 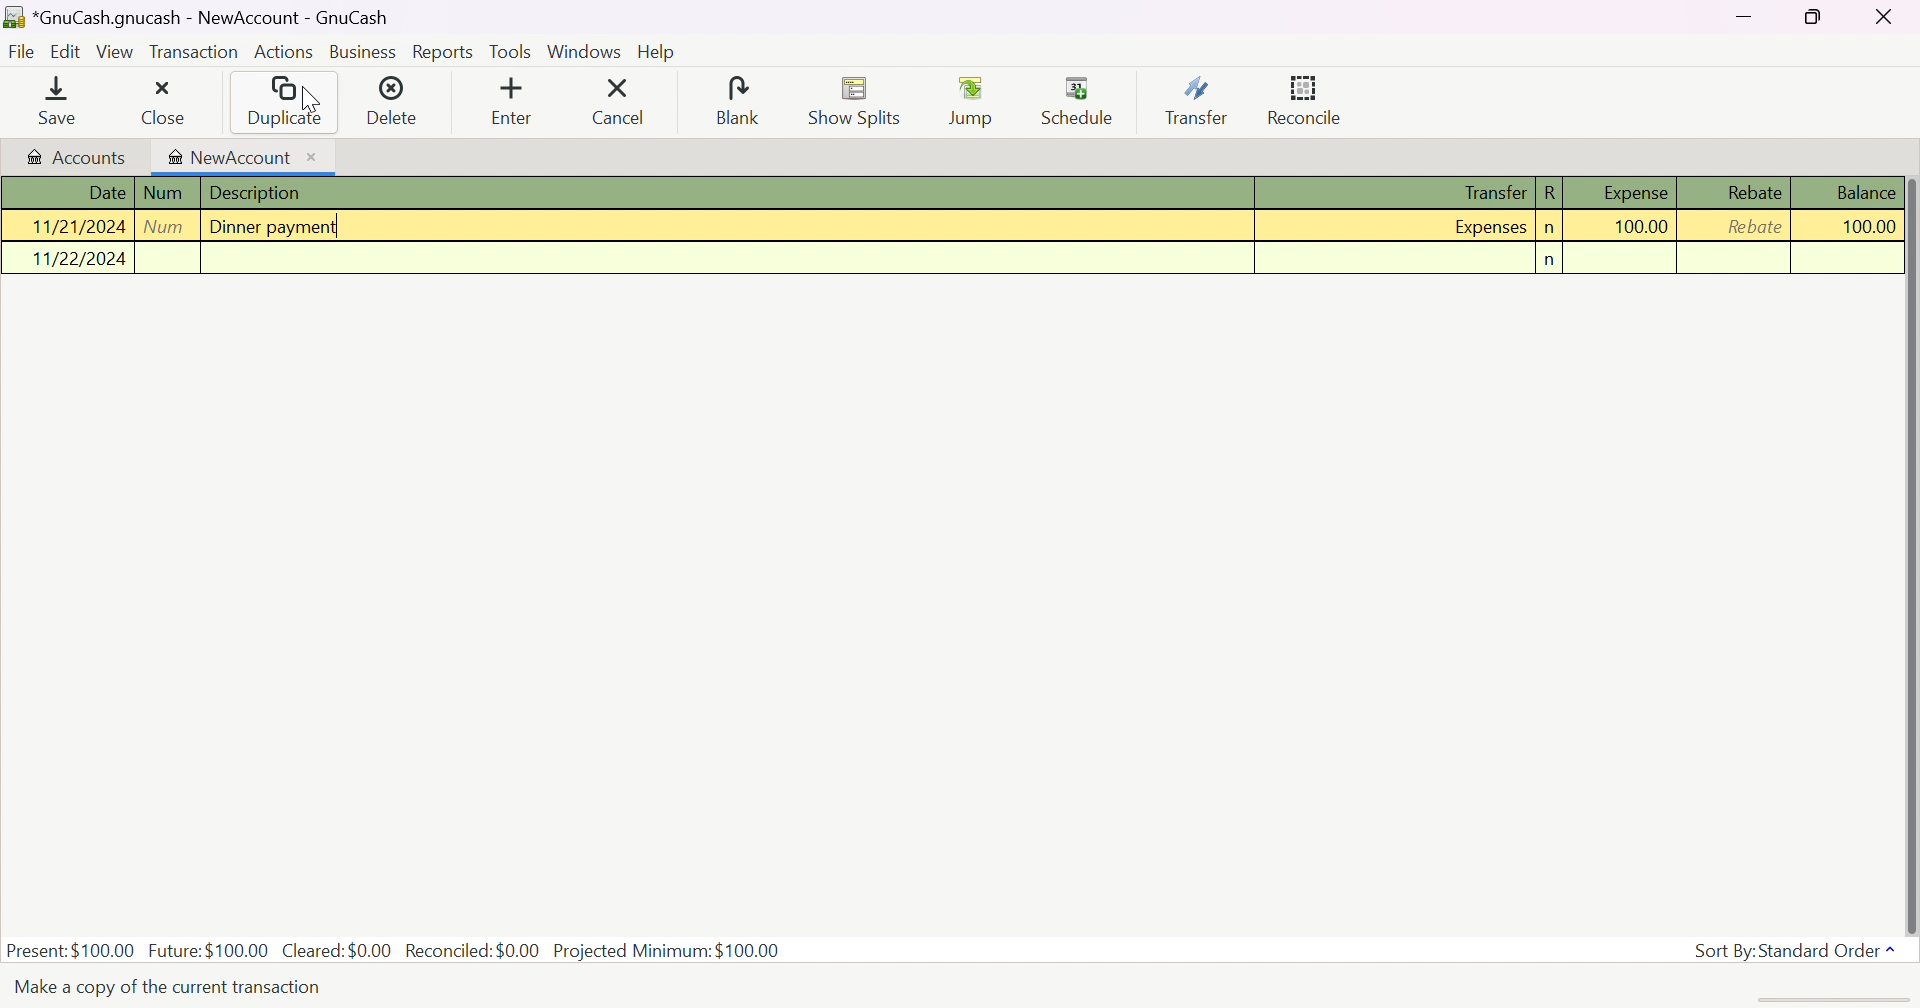 What do you see at coordinates (75, 156) in the screenshot?
I see `Accounts` at bounding box center [75, 156].